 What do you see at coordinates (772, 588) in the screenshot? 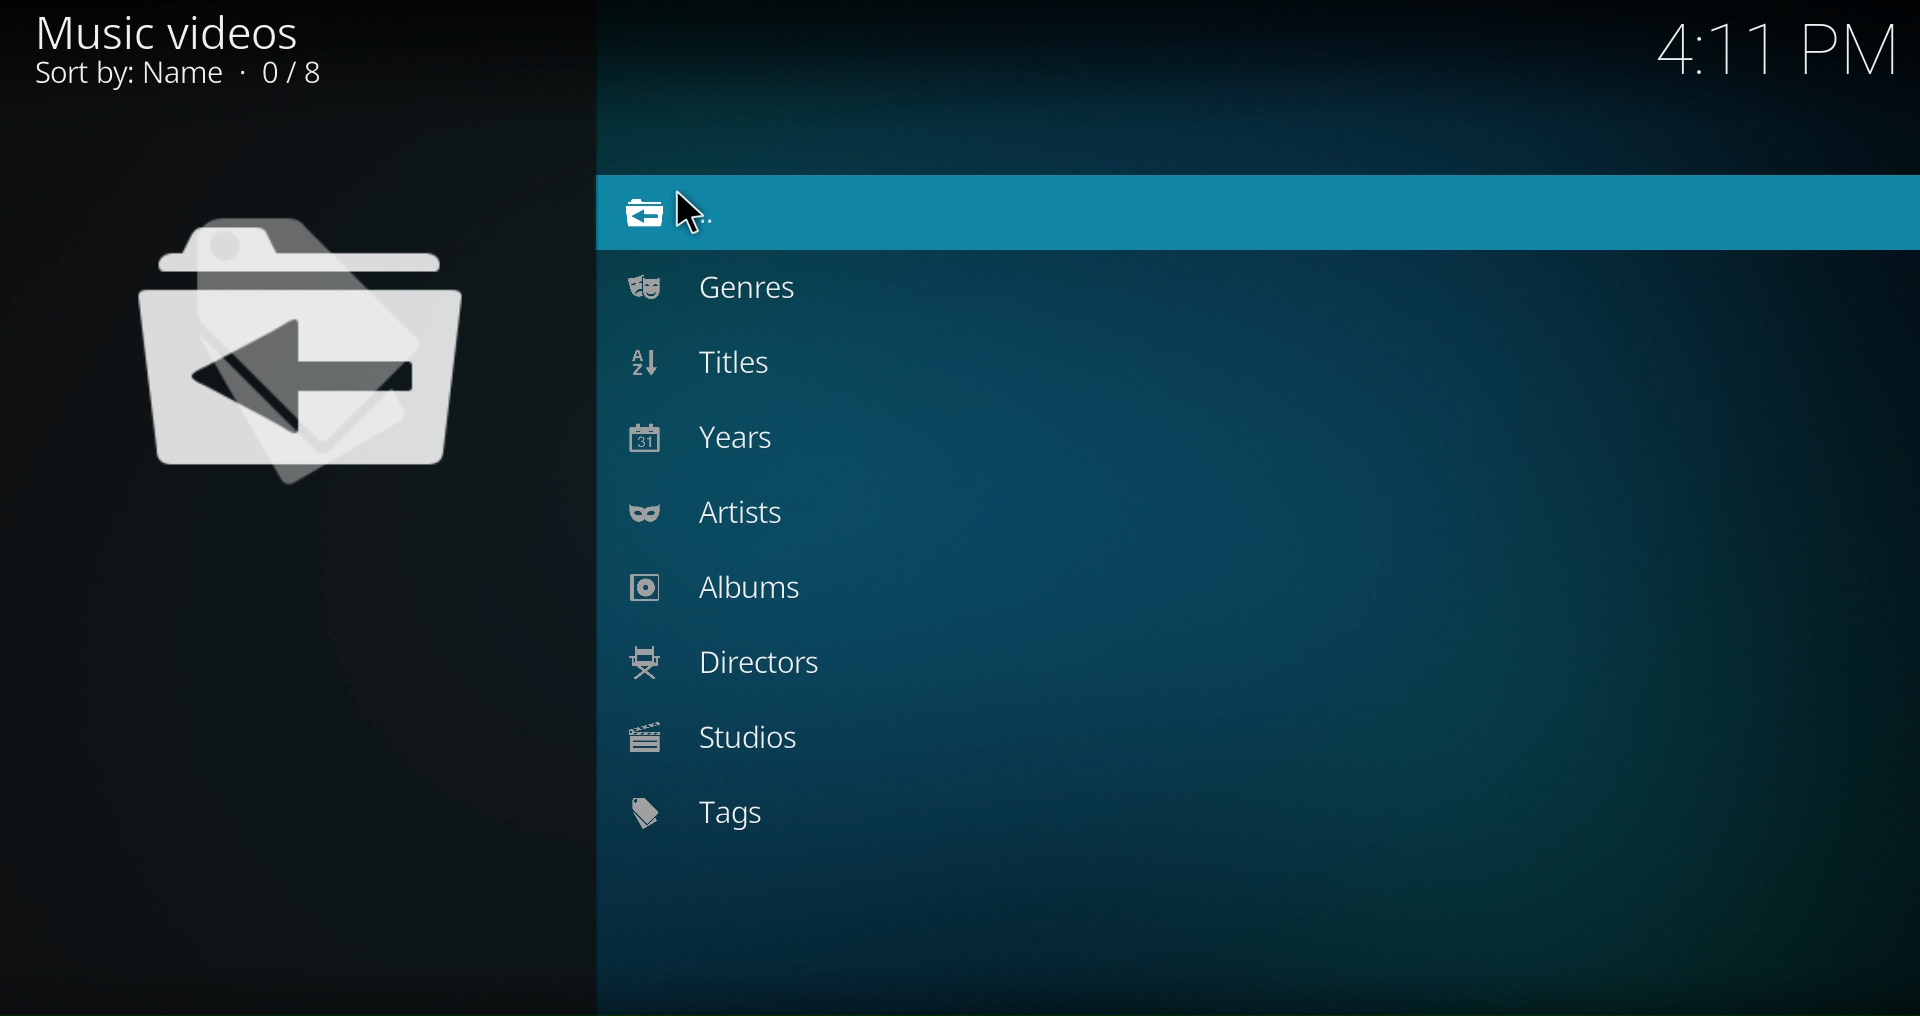
I see `Albums` at bounding box center [772, 588].